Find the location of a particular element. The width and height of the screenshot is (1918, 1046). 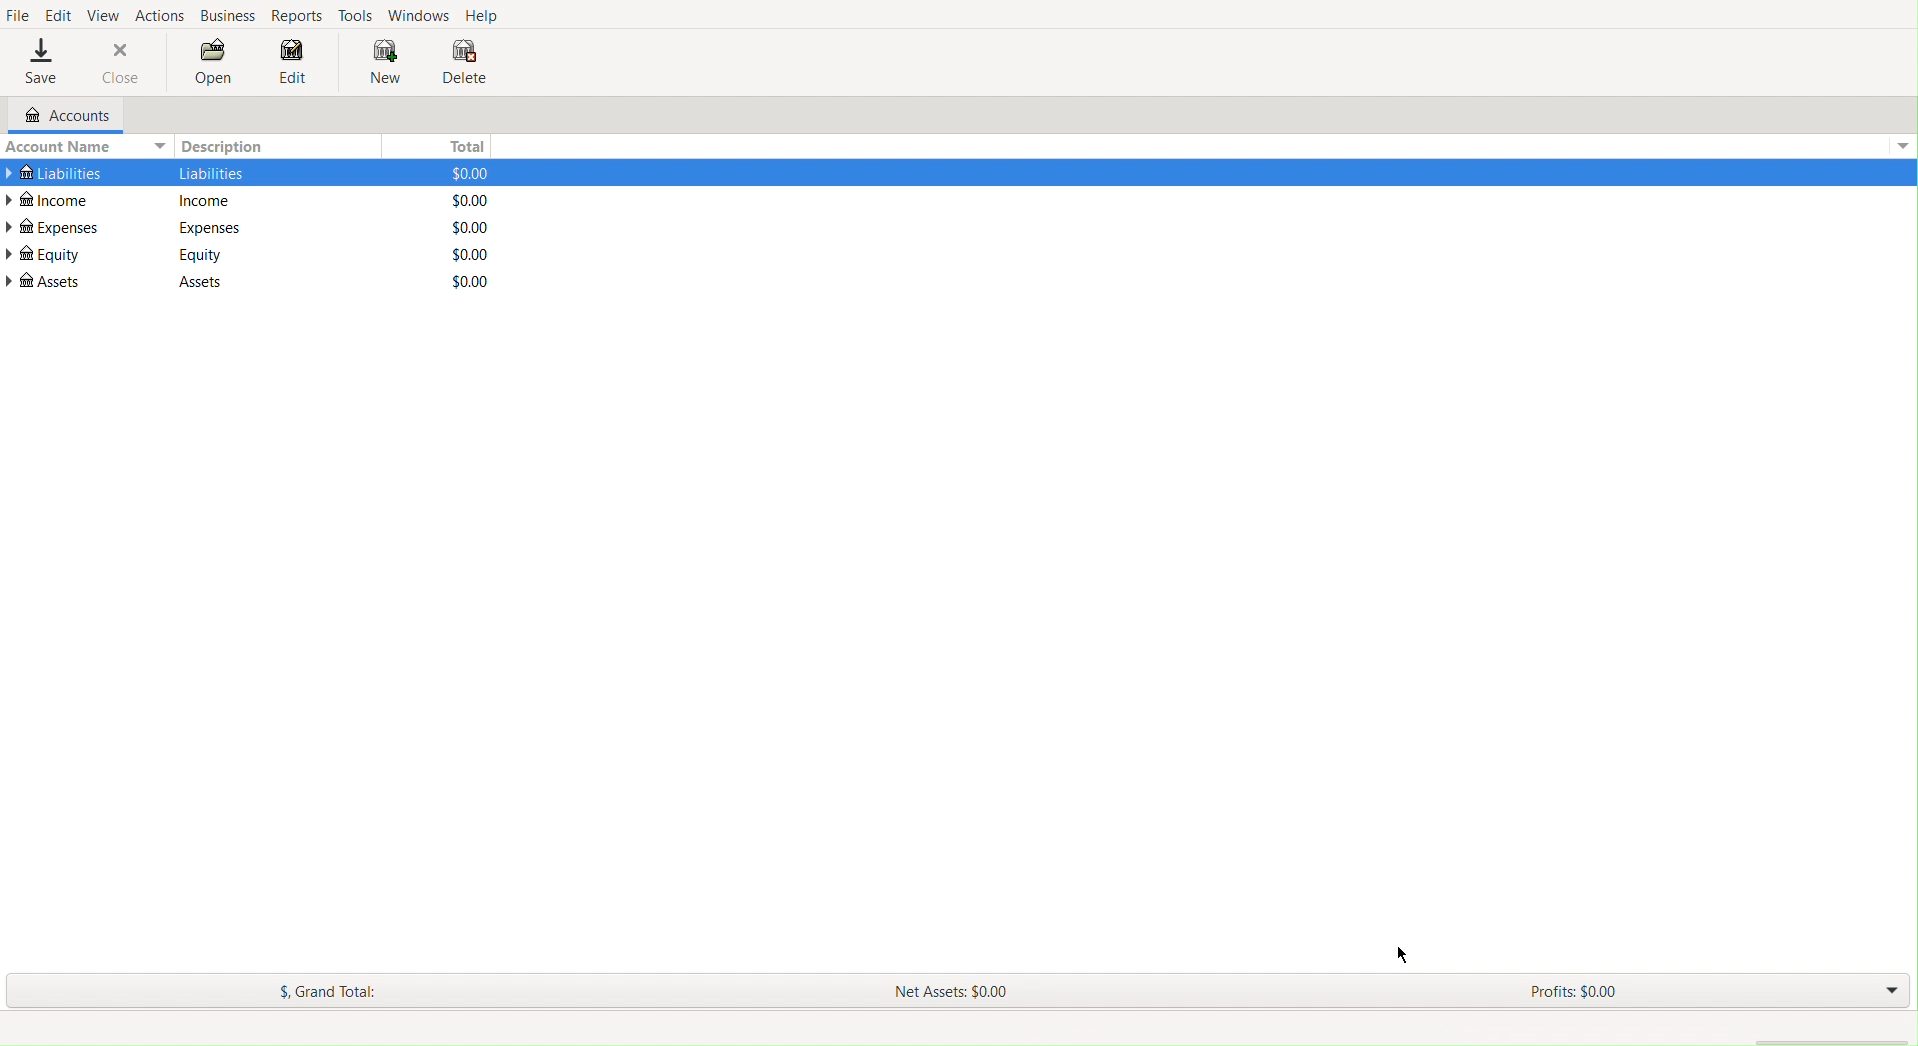

Edit is located at coordinates (293, 67).